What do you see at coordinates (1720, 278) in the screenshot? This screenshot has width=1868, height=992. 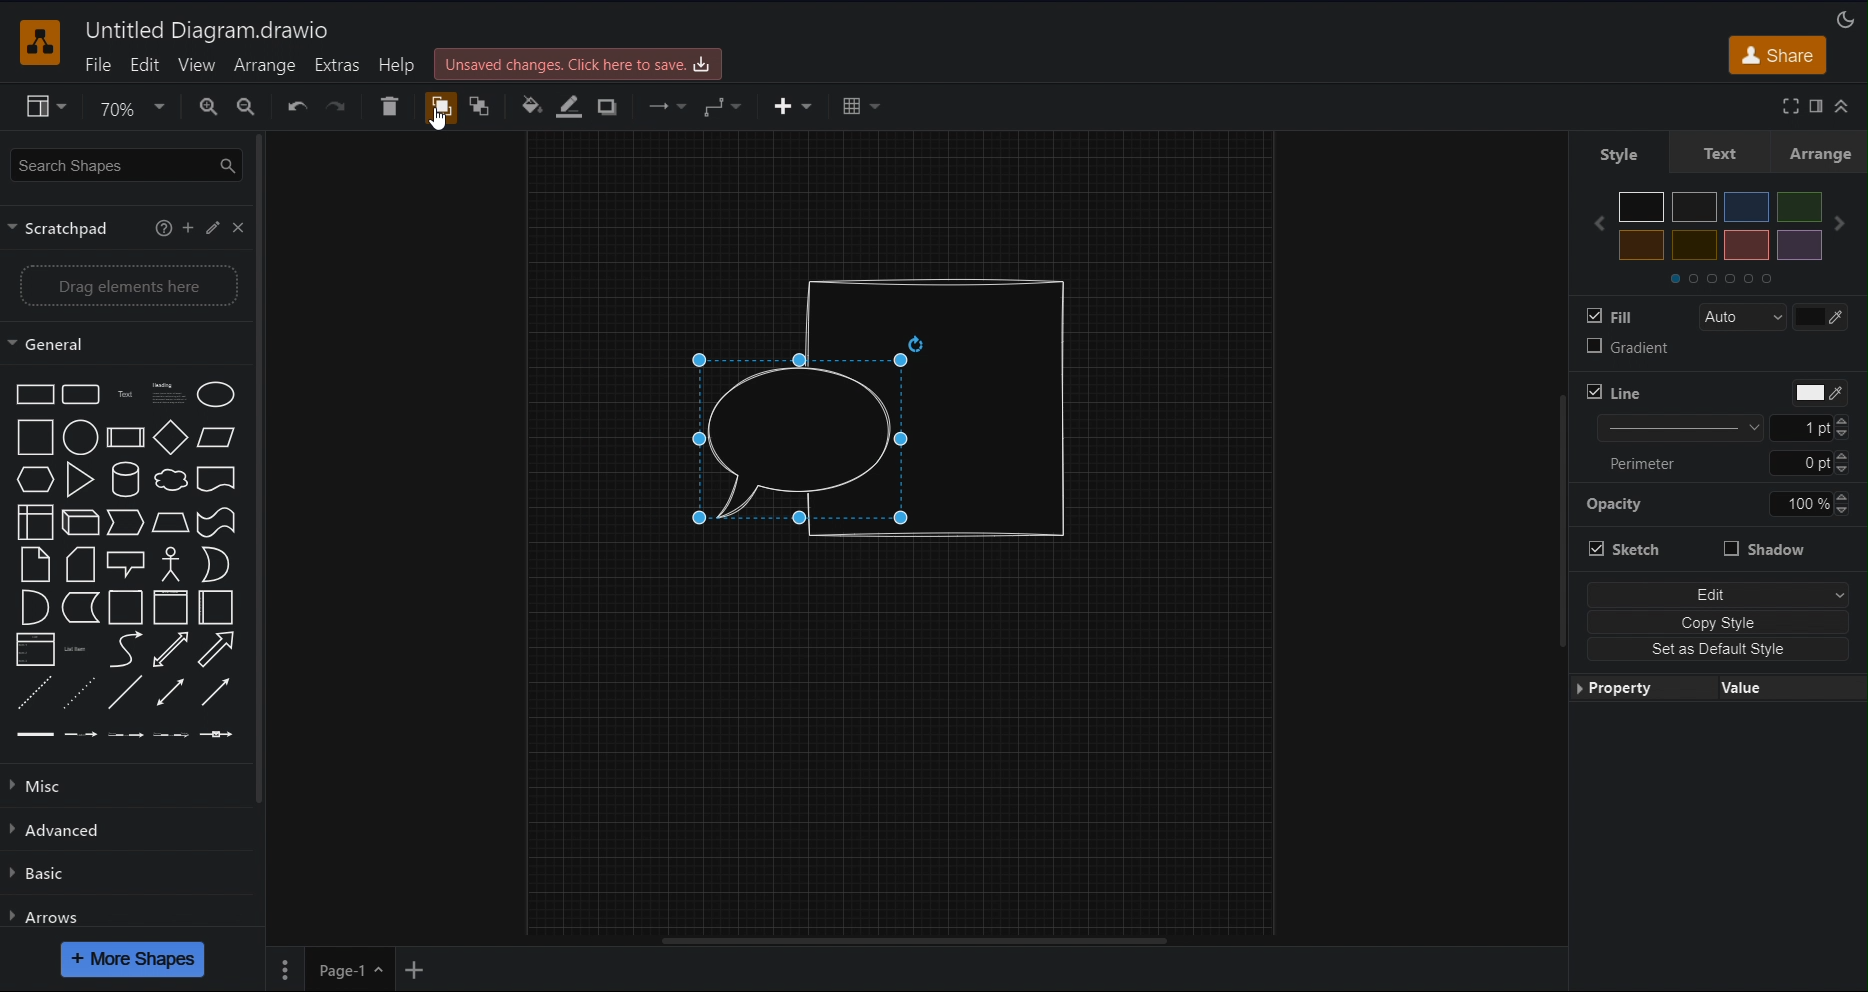 I see `Color sets` at bounding box center [1720, 278].